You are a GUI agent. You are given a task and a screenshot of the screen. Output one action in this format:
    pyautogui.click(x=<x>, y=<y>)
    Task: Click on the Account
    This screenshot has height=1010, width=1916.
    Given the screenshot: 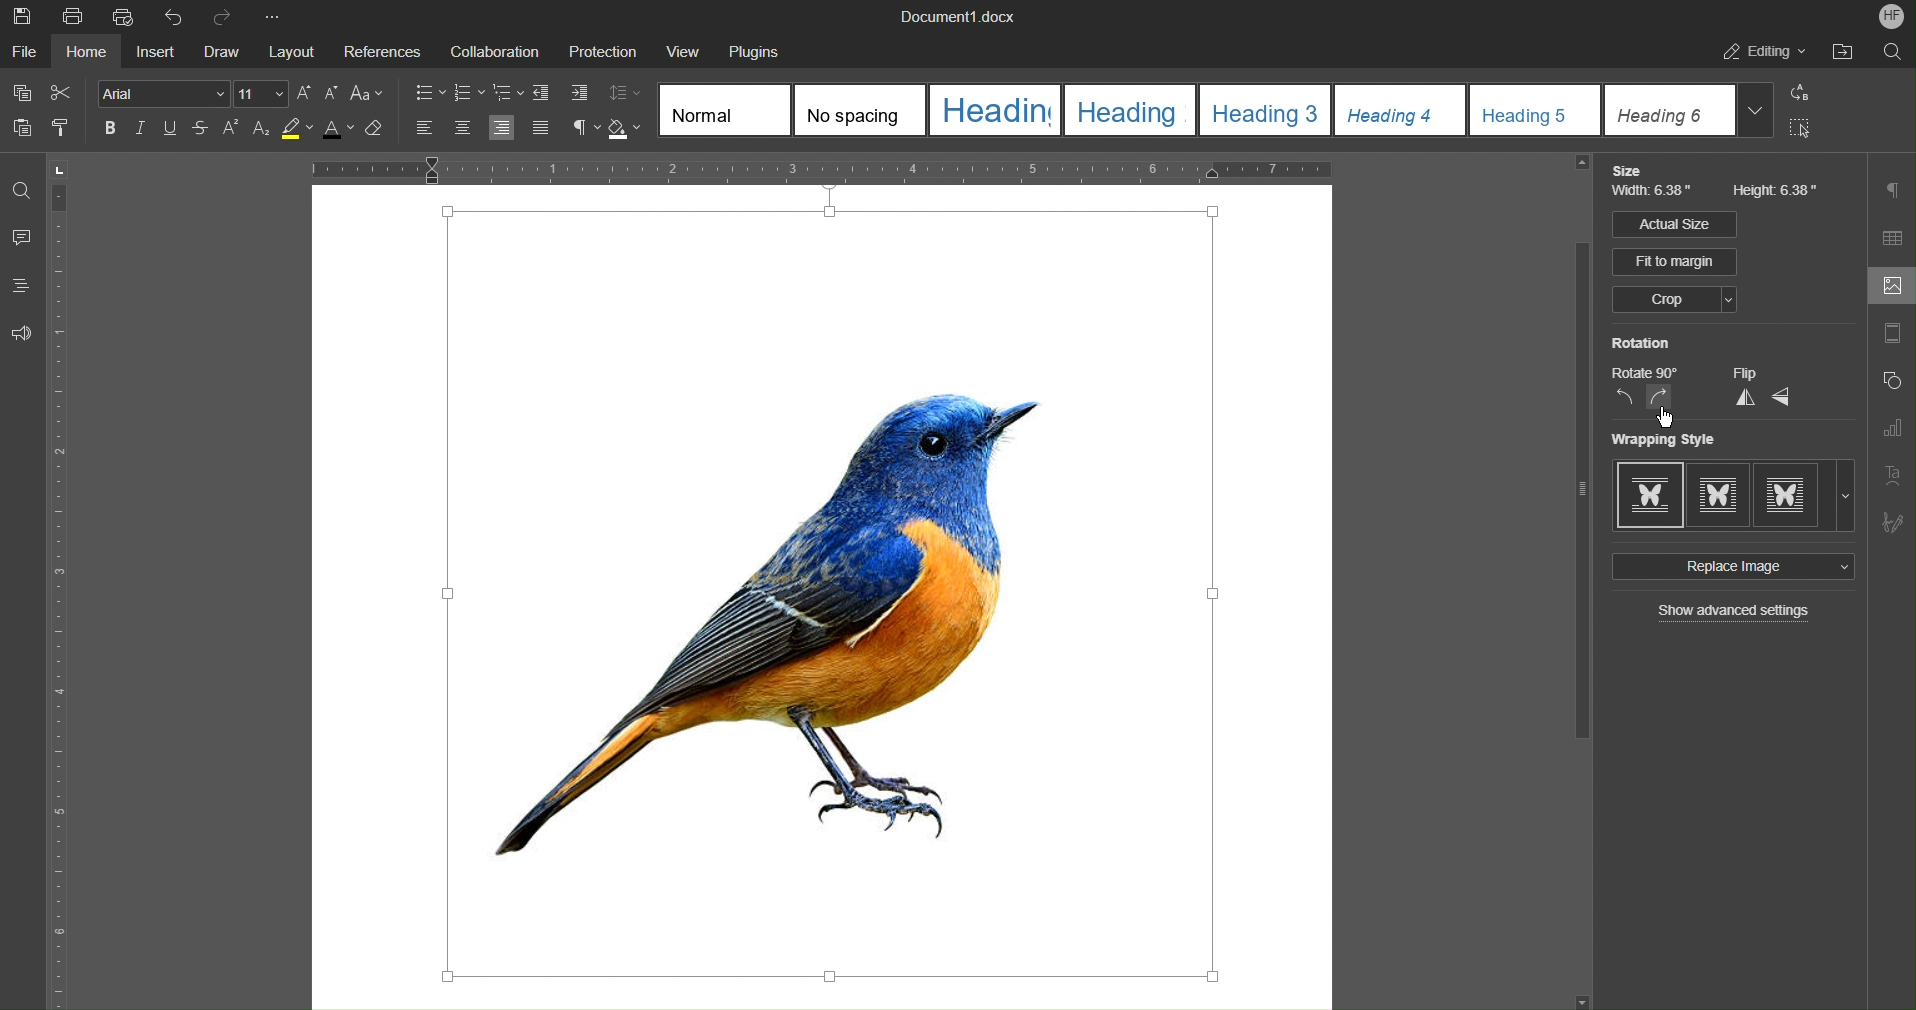 What is the action you would take?
    pyautogui.click(x=1893, y=15)
    